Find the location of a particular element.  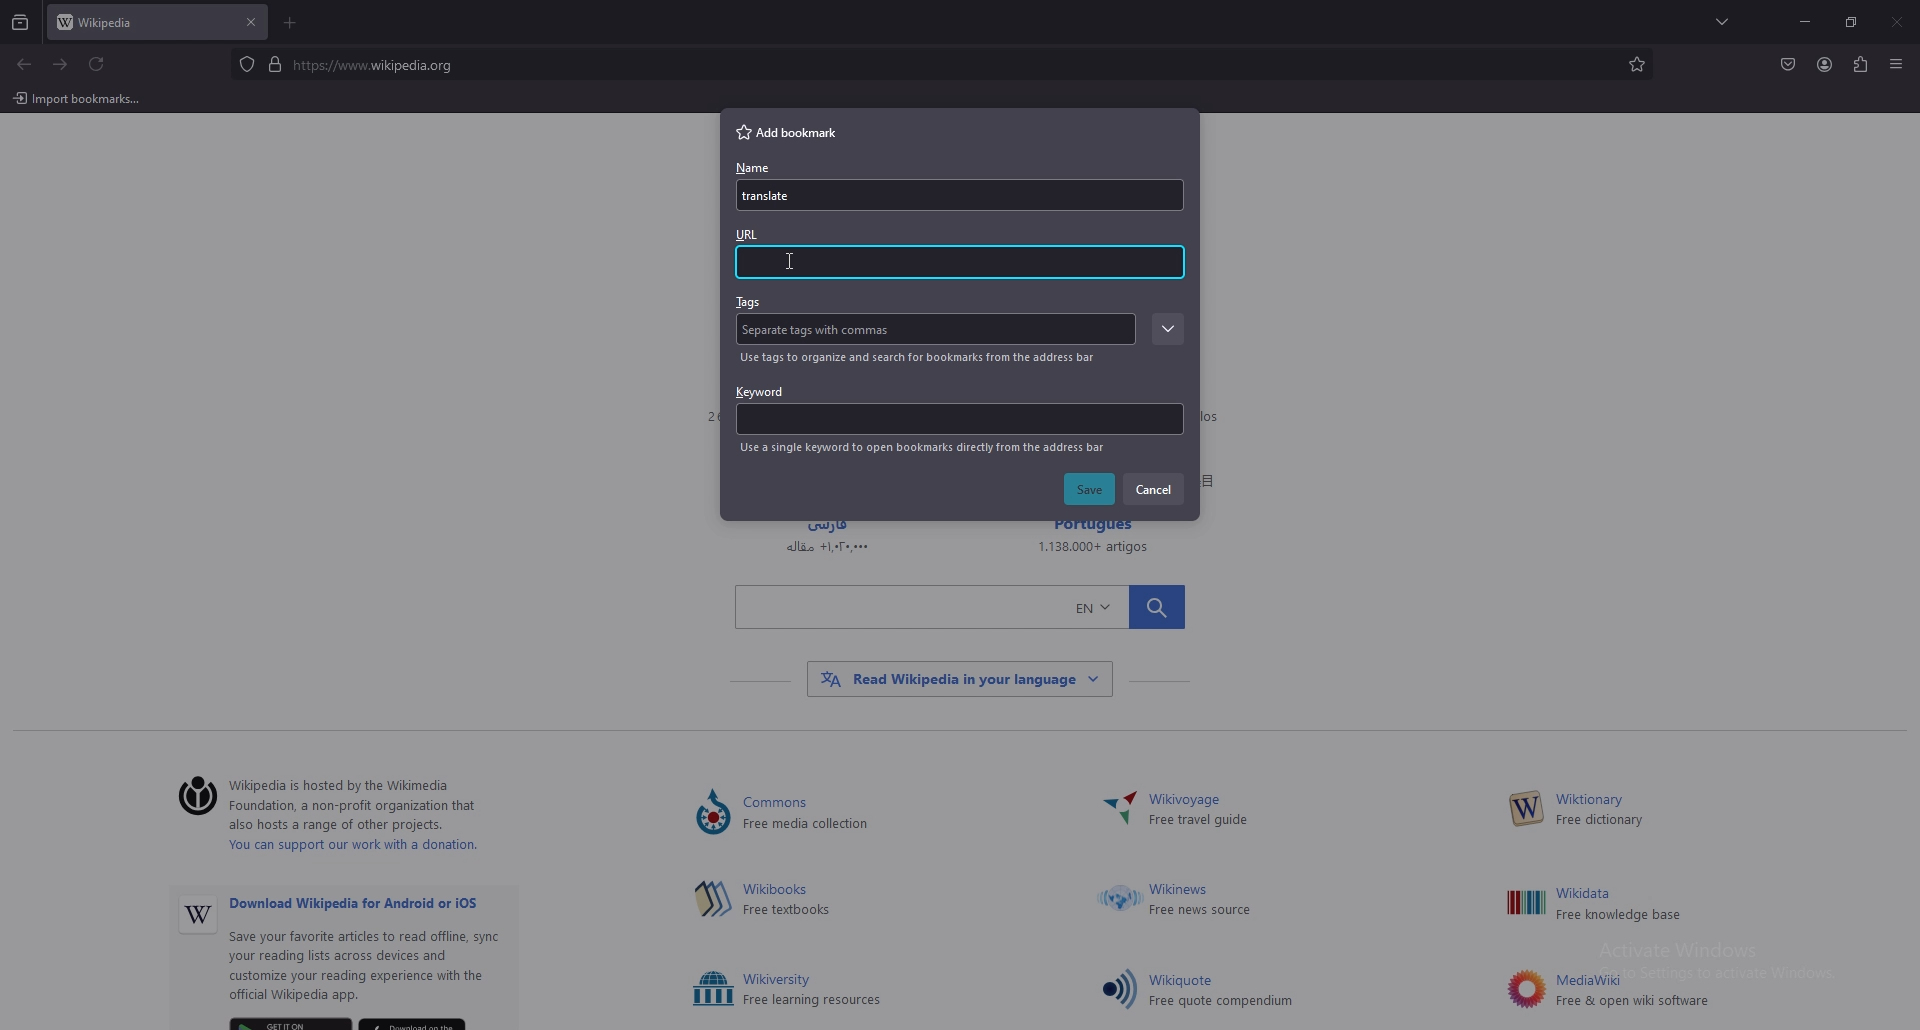

add tab is located at coordinates (292, 23).